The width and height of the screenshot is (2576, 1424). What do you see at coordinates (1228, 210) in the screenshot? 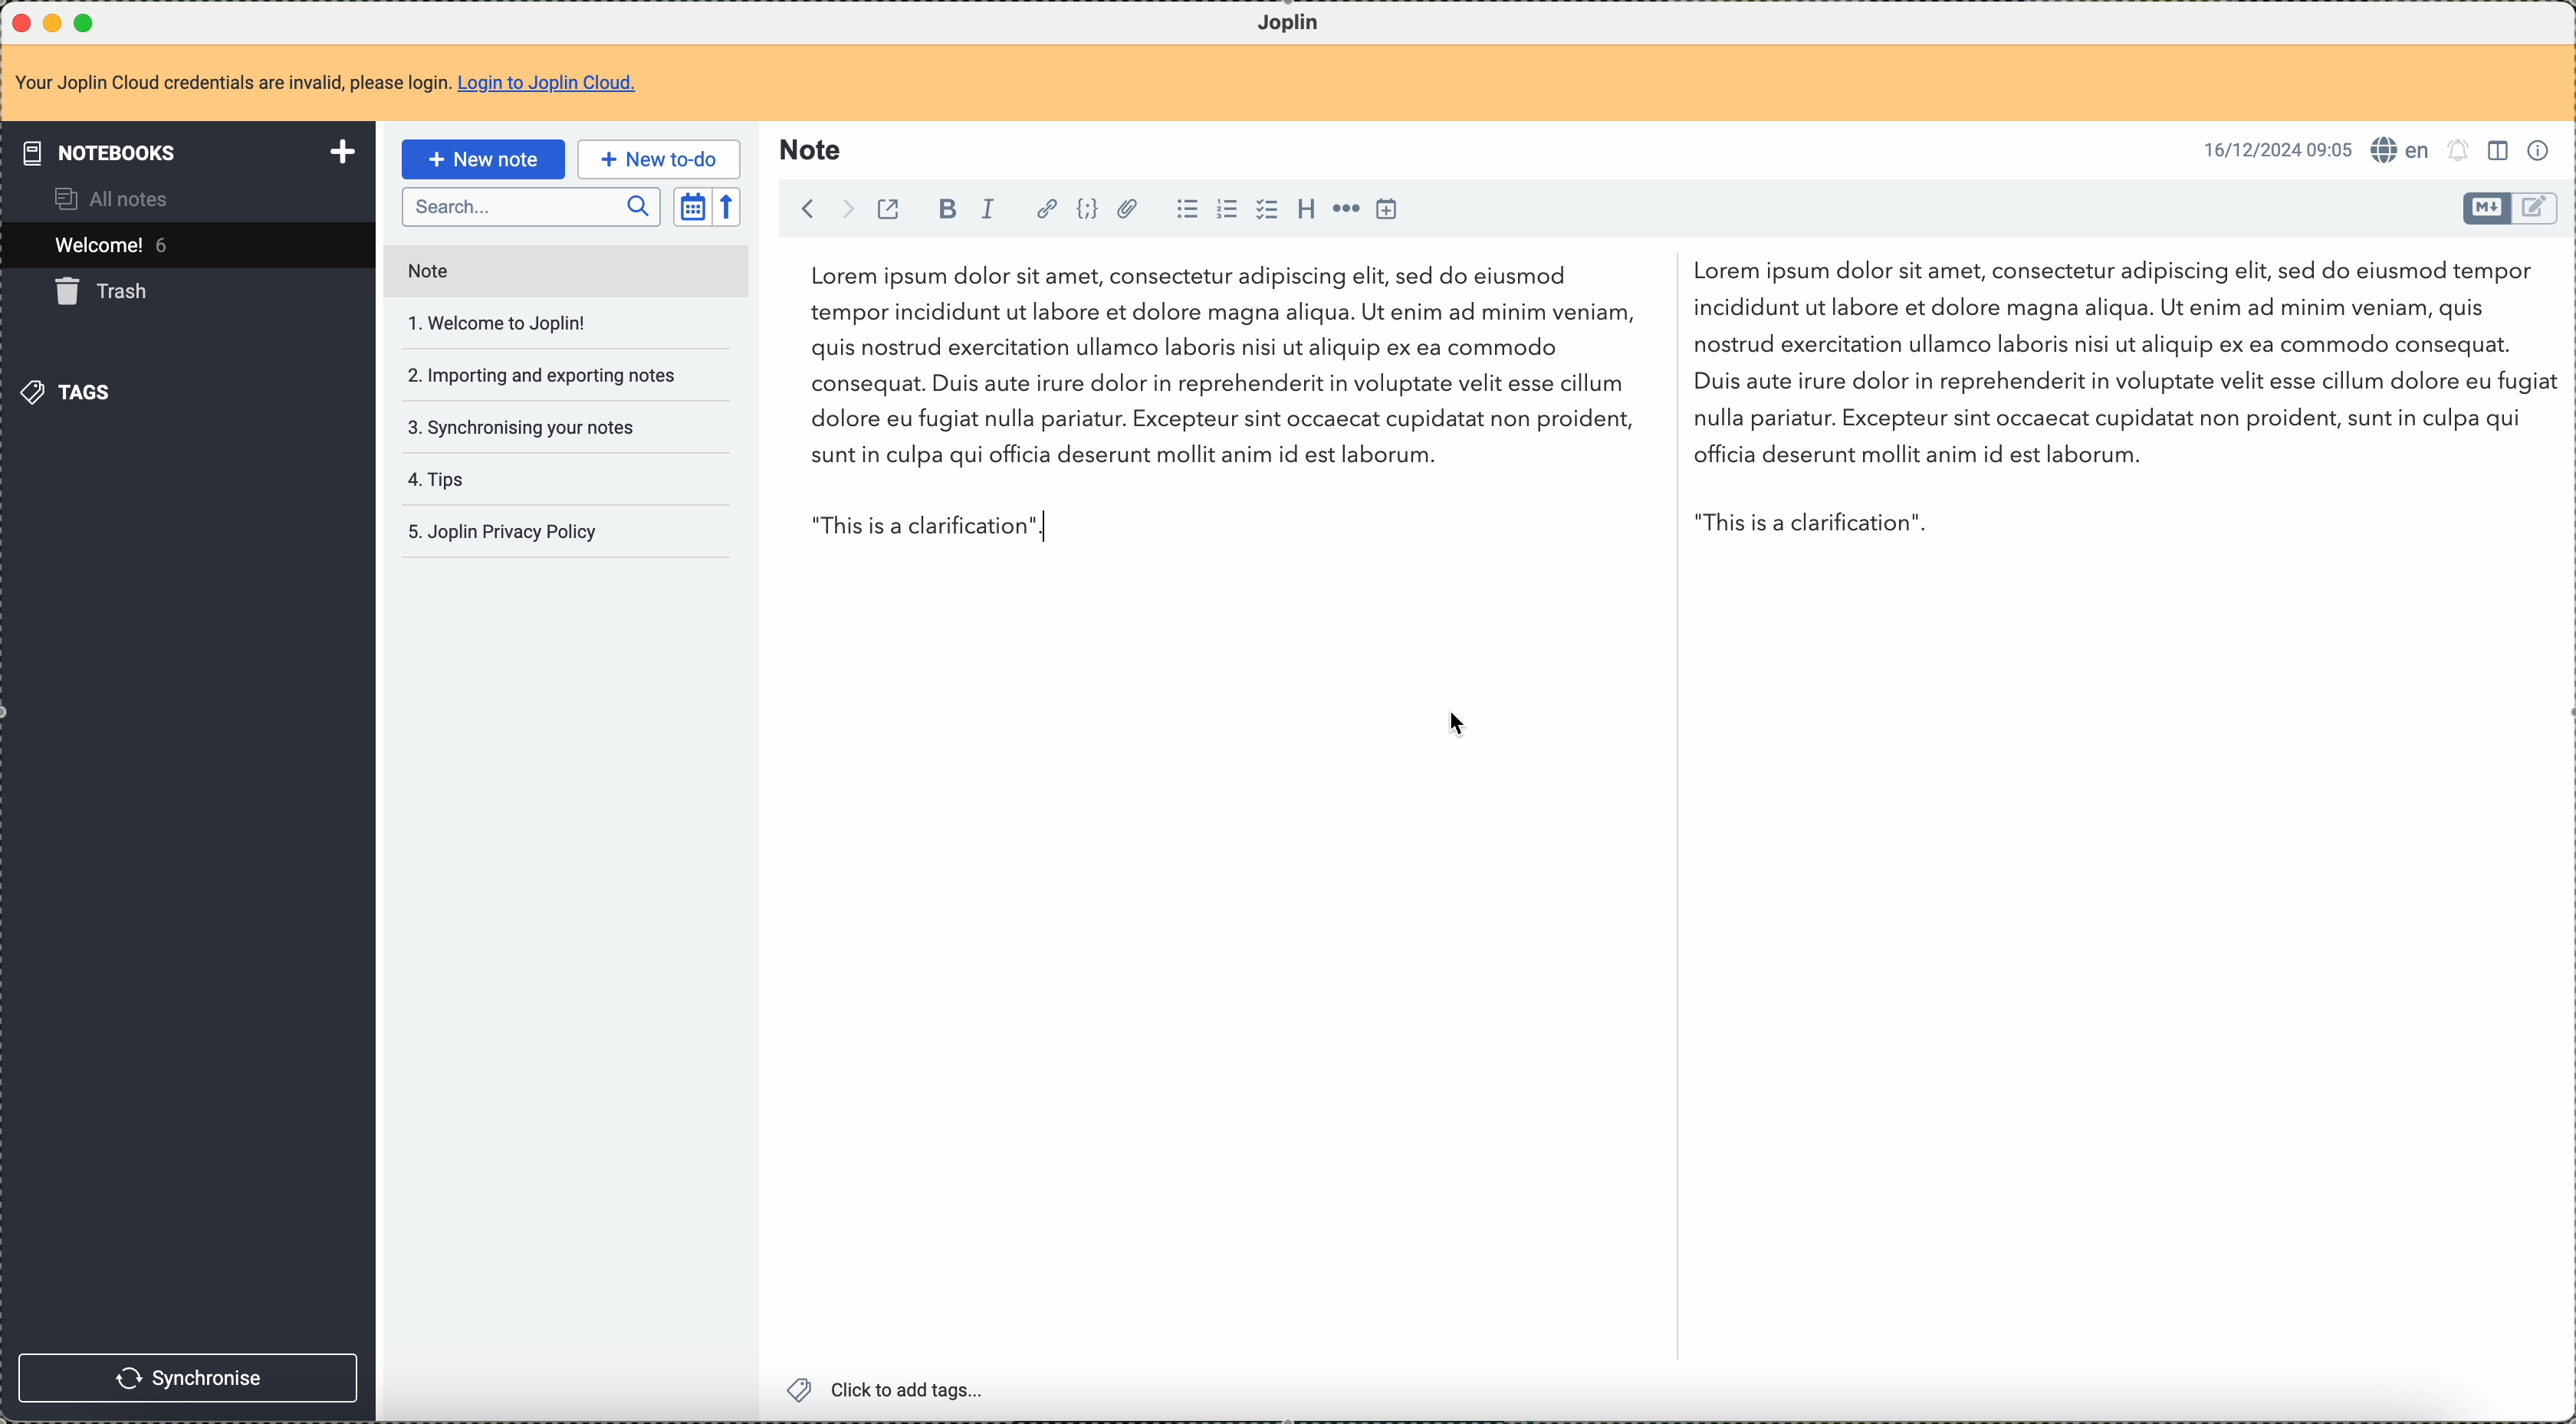
I see `numbered list` at bounding box center [1228, 210].